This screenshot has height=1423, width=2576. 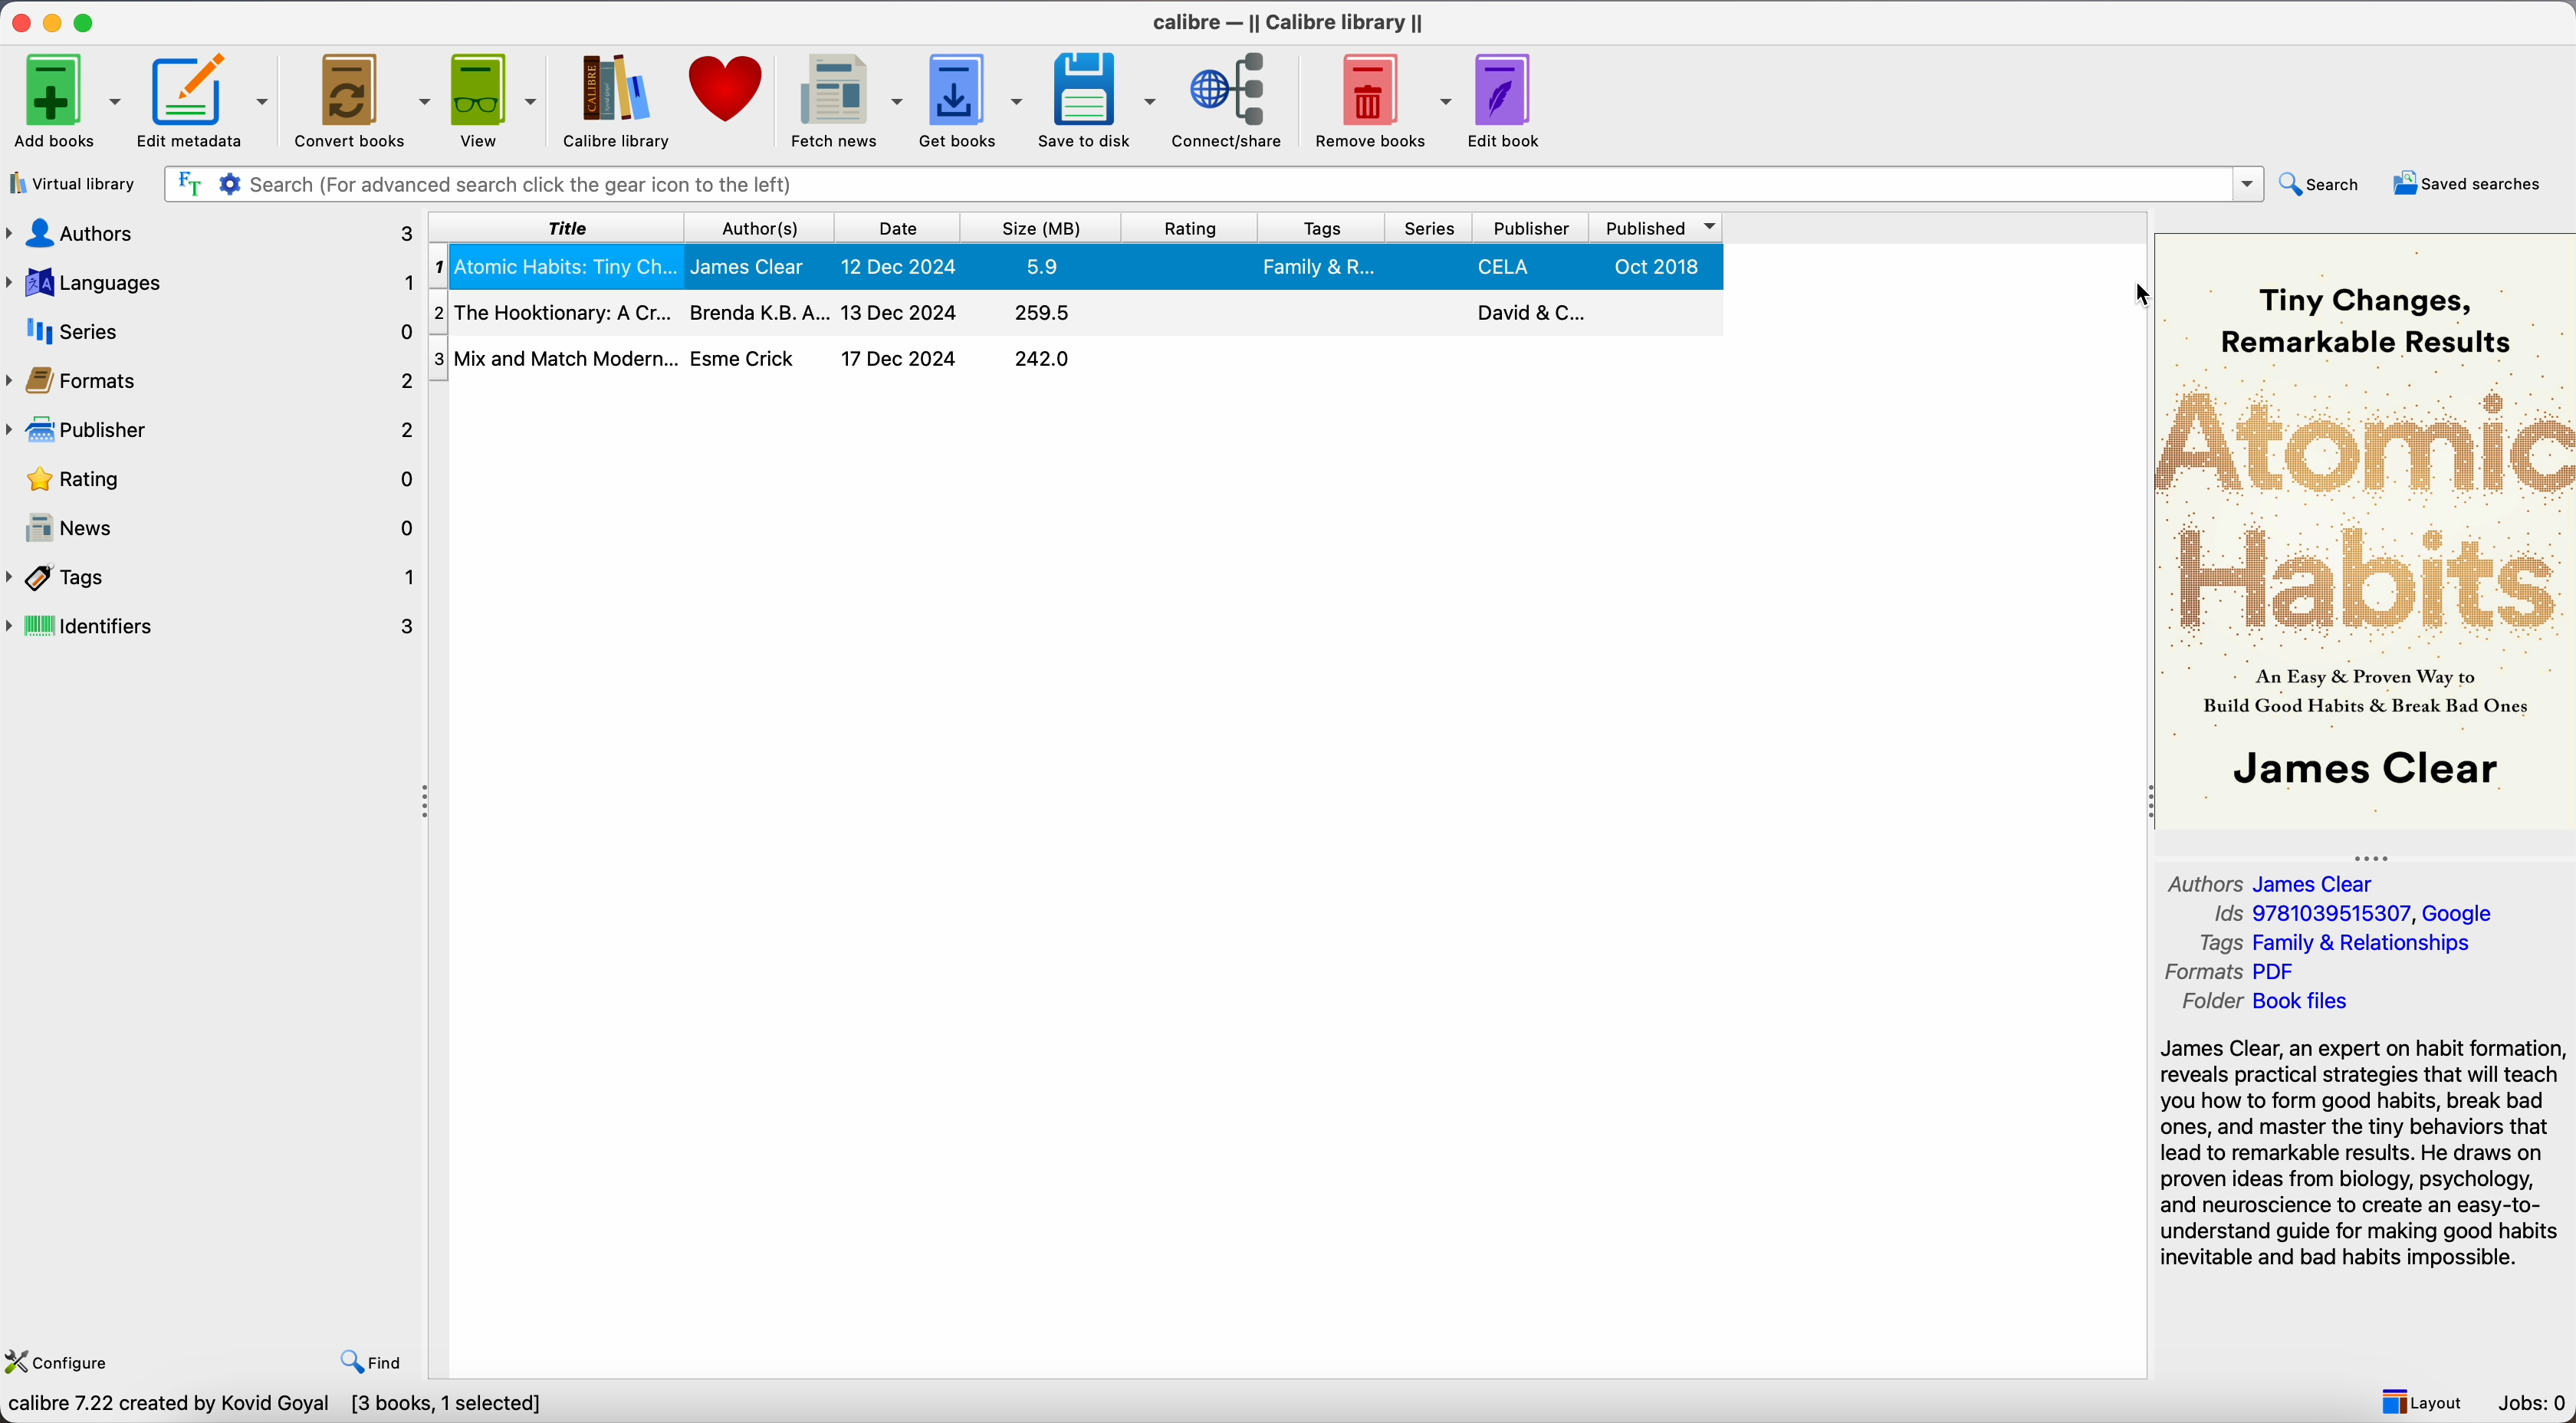 What do you see at coordinates (2276, 880) in the screenshot?
I see `Authors James Clear` at bounding box center [2276, 880].